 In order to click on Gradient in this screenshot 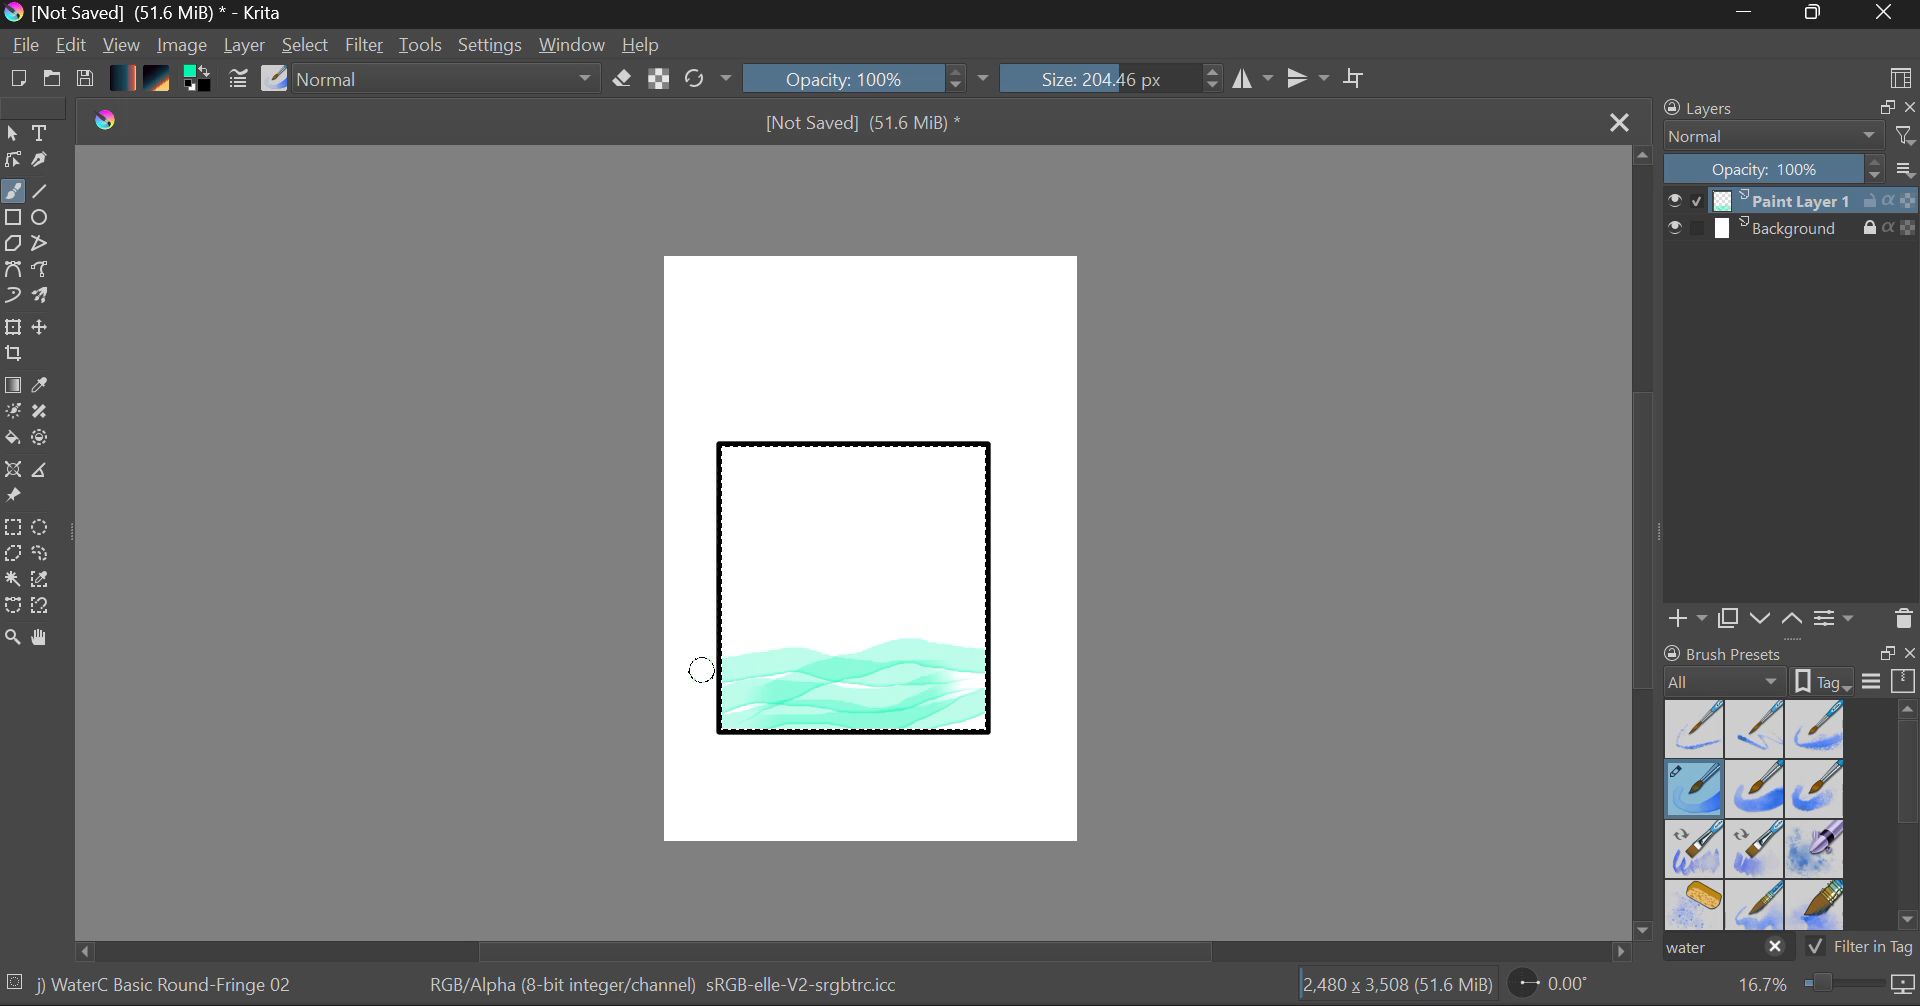, I will do `click(121, 76)`.